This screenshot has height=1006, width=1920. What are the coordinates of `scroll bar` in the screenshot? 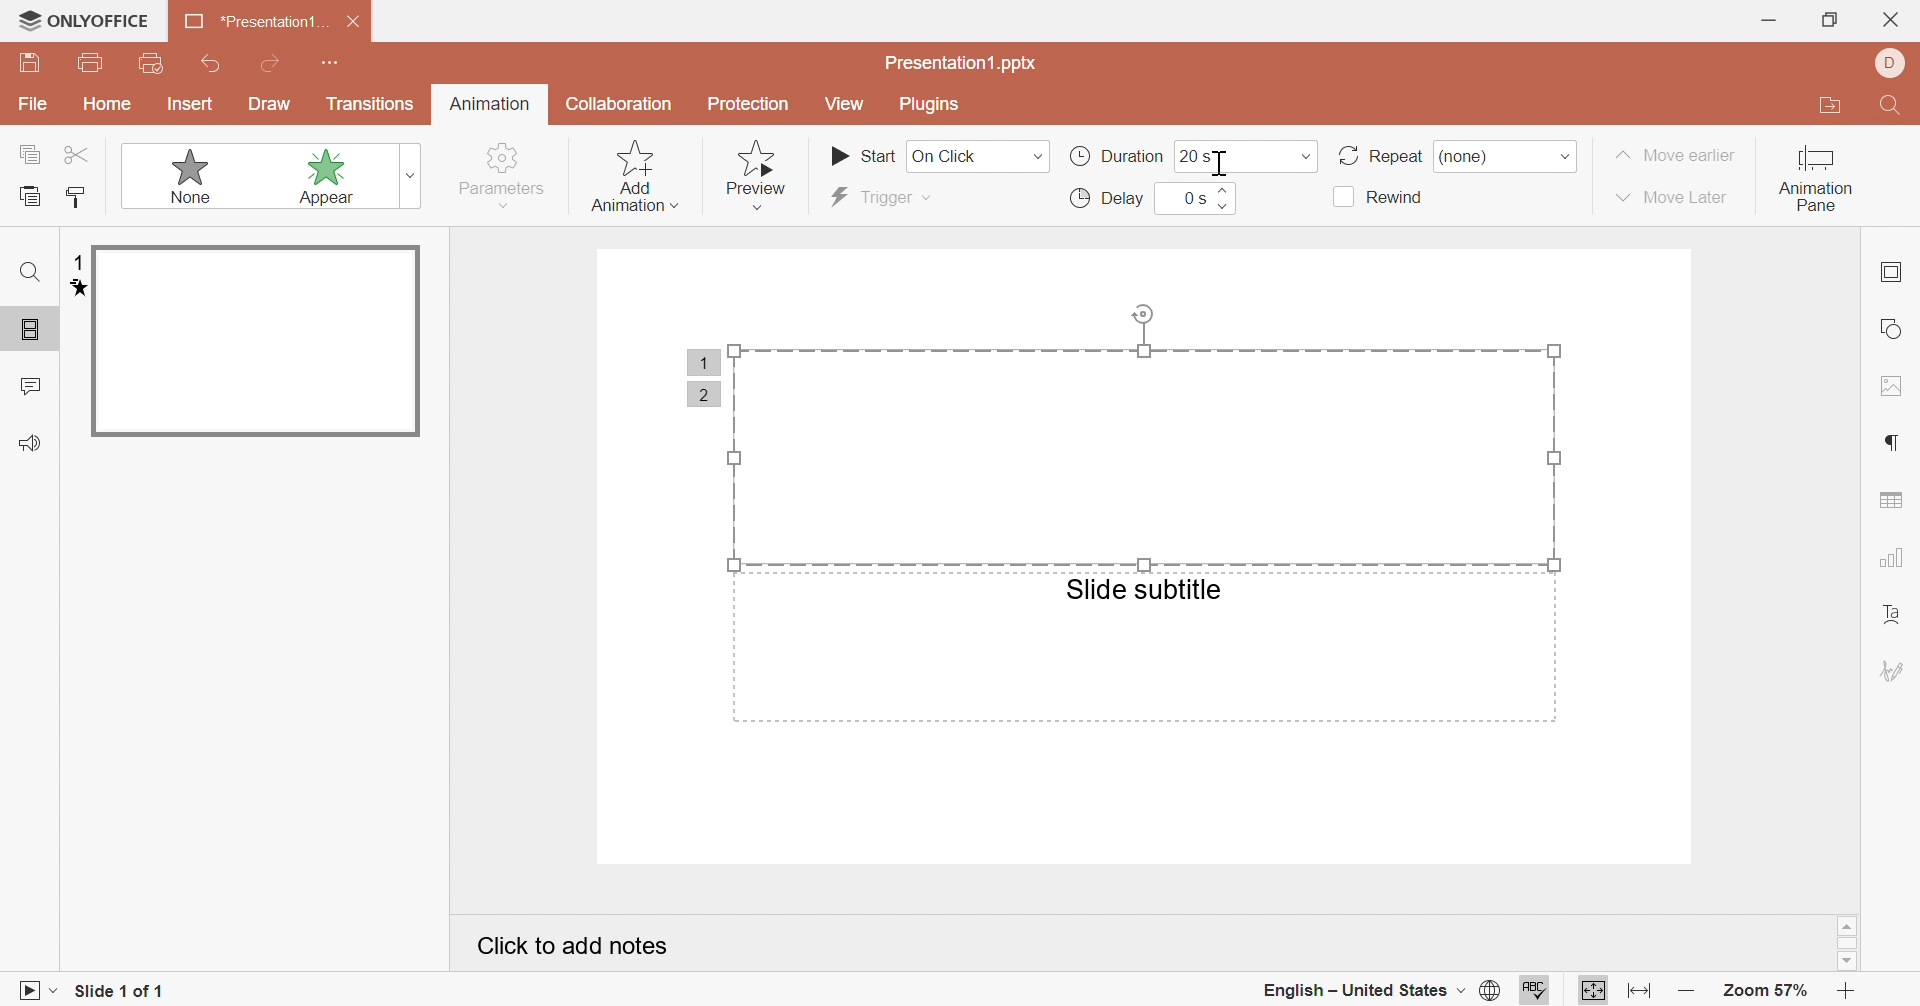 It's located at (1848, 945).